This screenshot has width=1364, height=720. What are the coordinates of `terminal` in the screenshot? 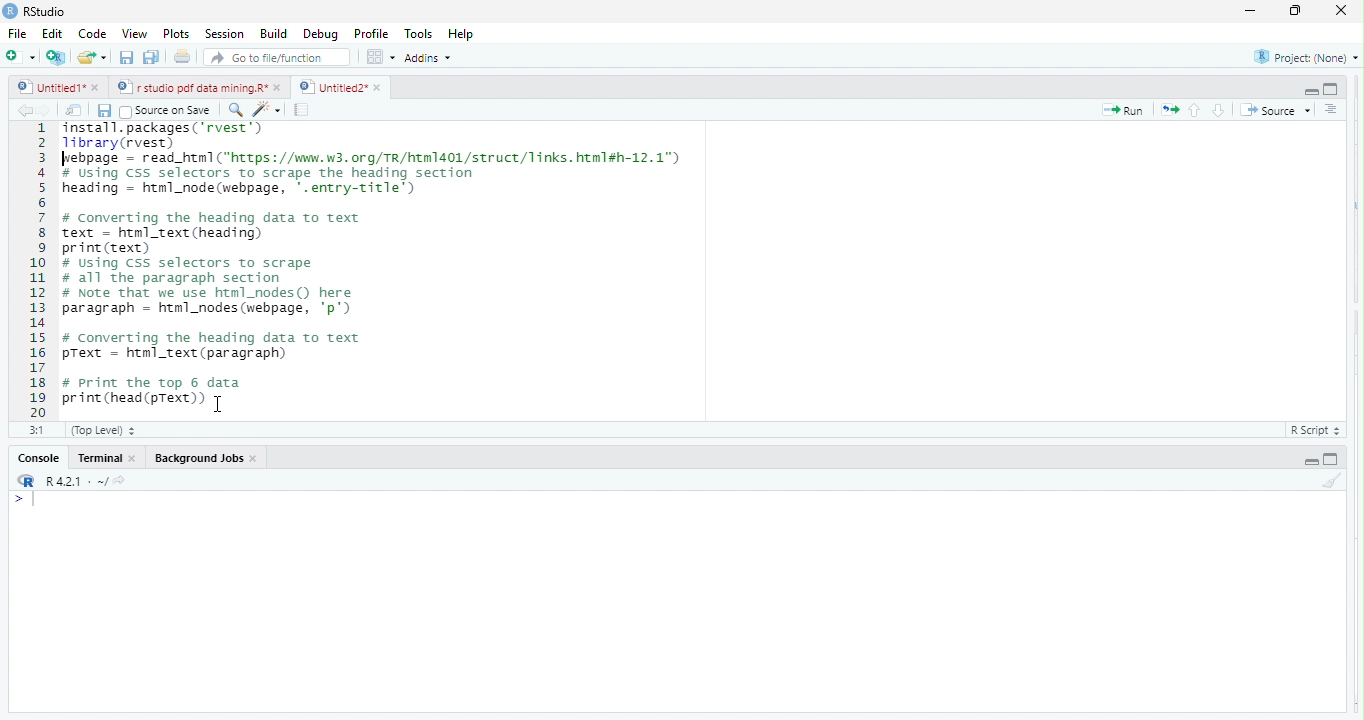 It's located at (102, 458).